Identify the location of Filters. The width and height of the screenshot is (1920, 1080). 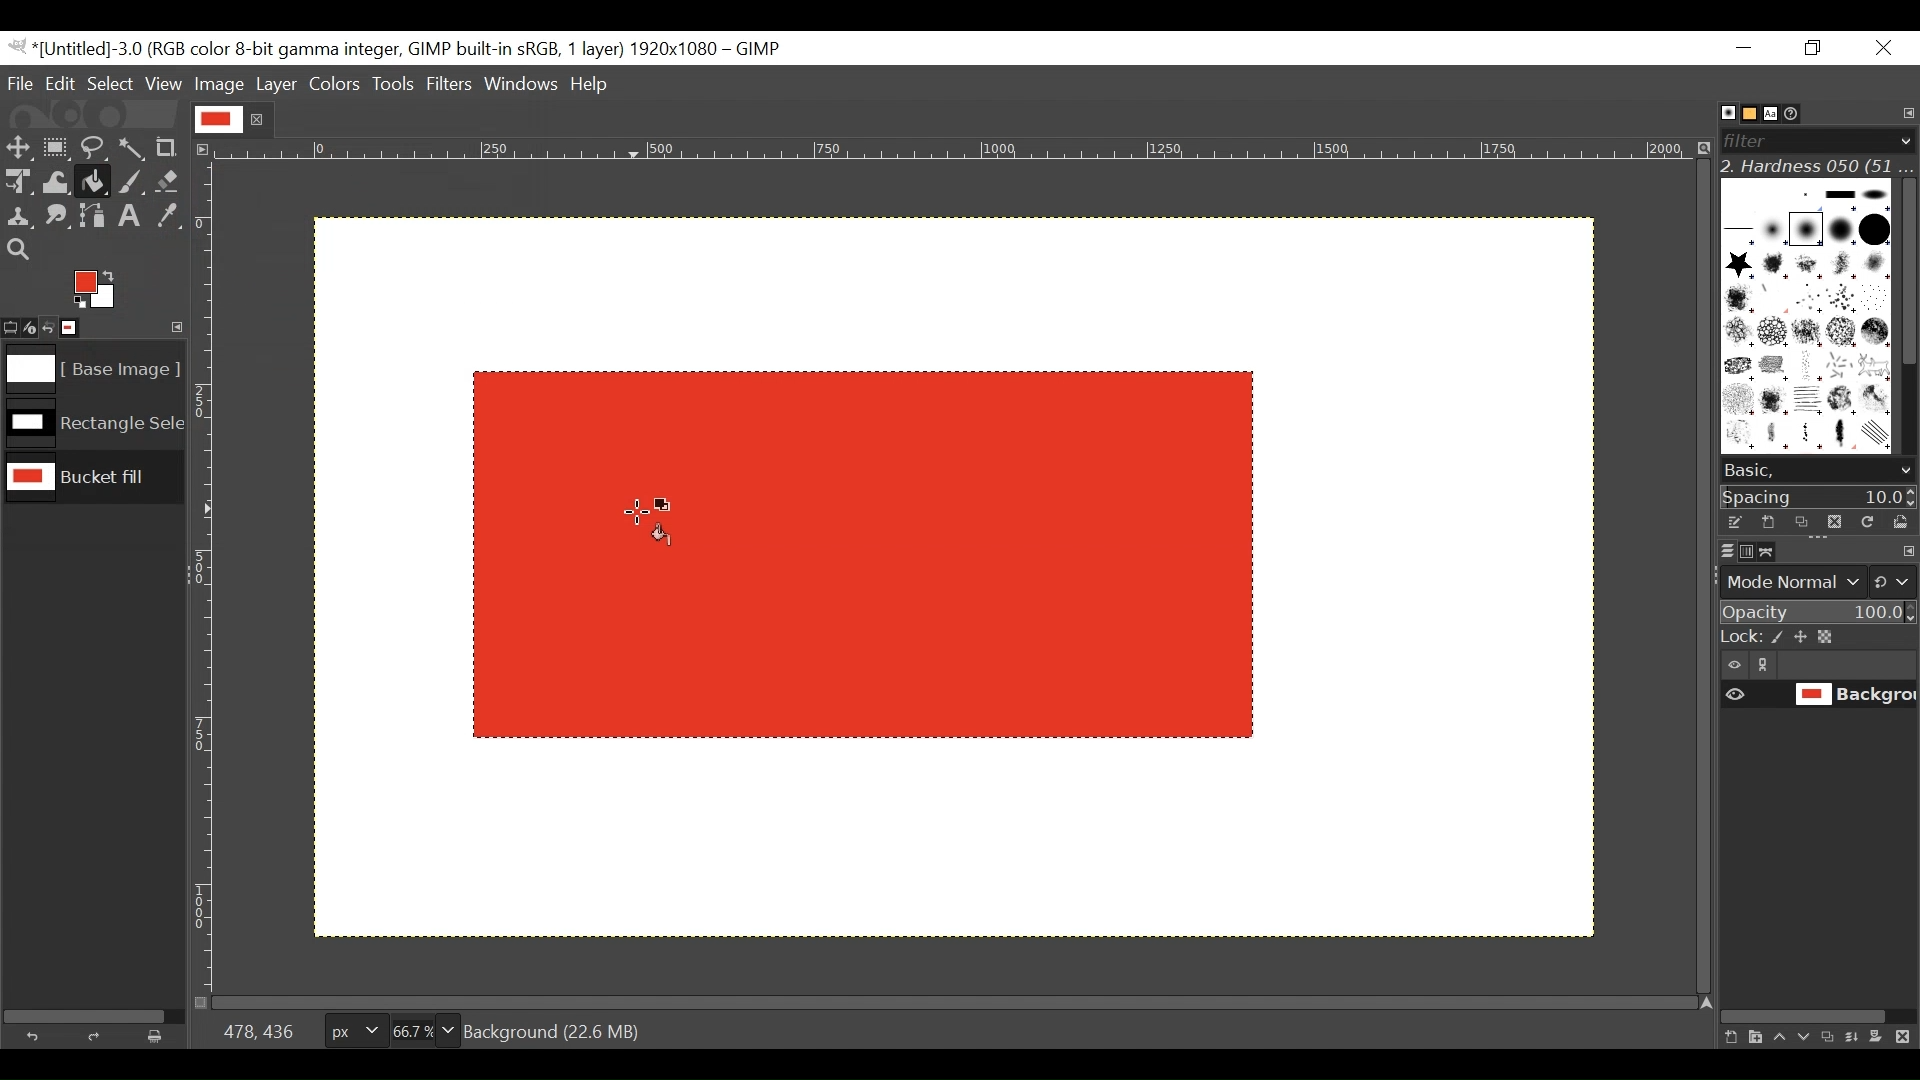
(451, 86).